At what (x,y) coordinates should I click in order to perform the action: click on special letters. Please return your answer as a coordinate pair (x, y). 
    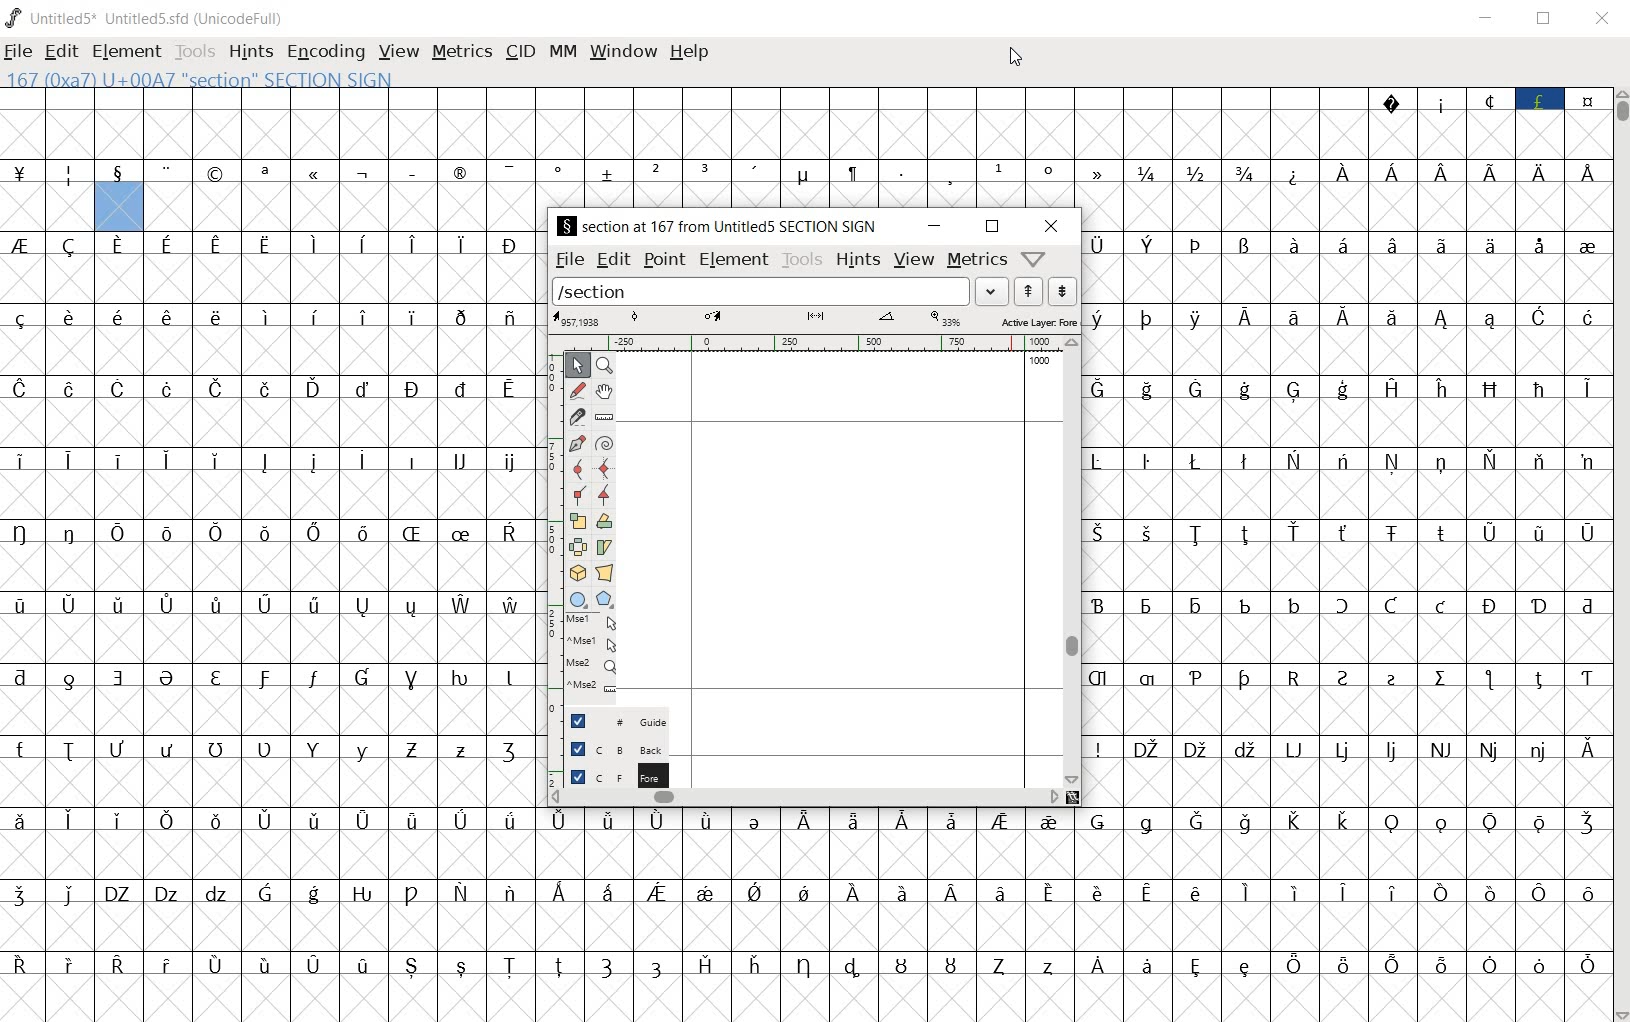
    Looking at the image, I should click on (277, 388).